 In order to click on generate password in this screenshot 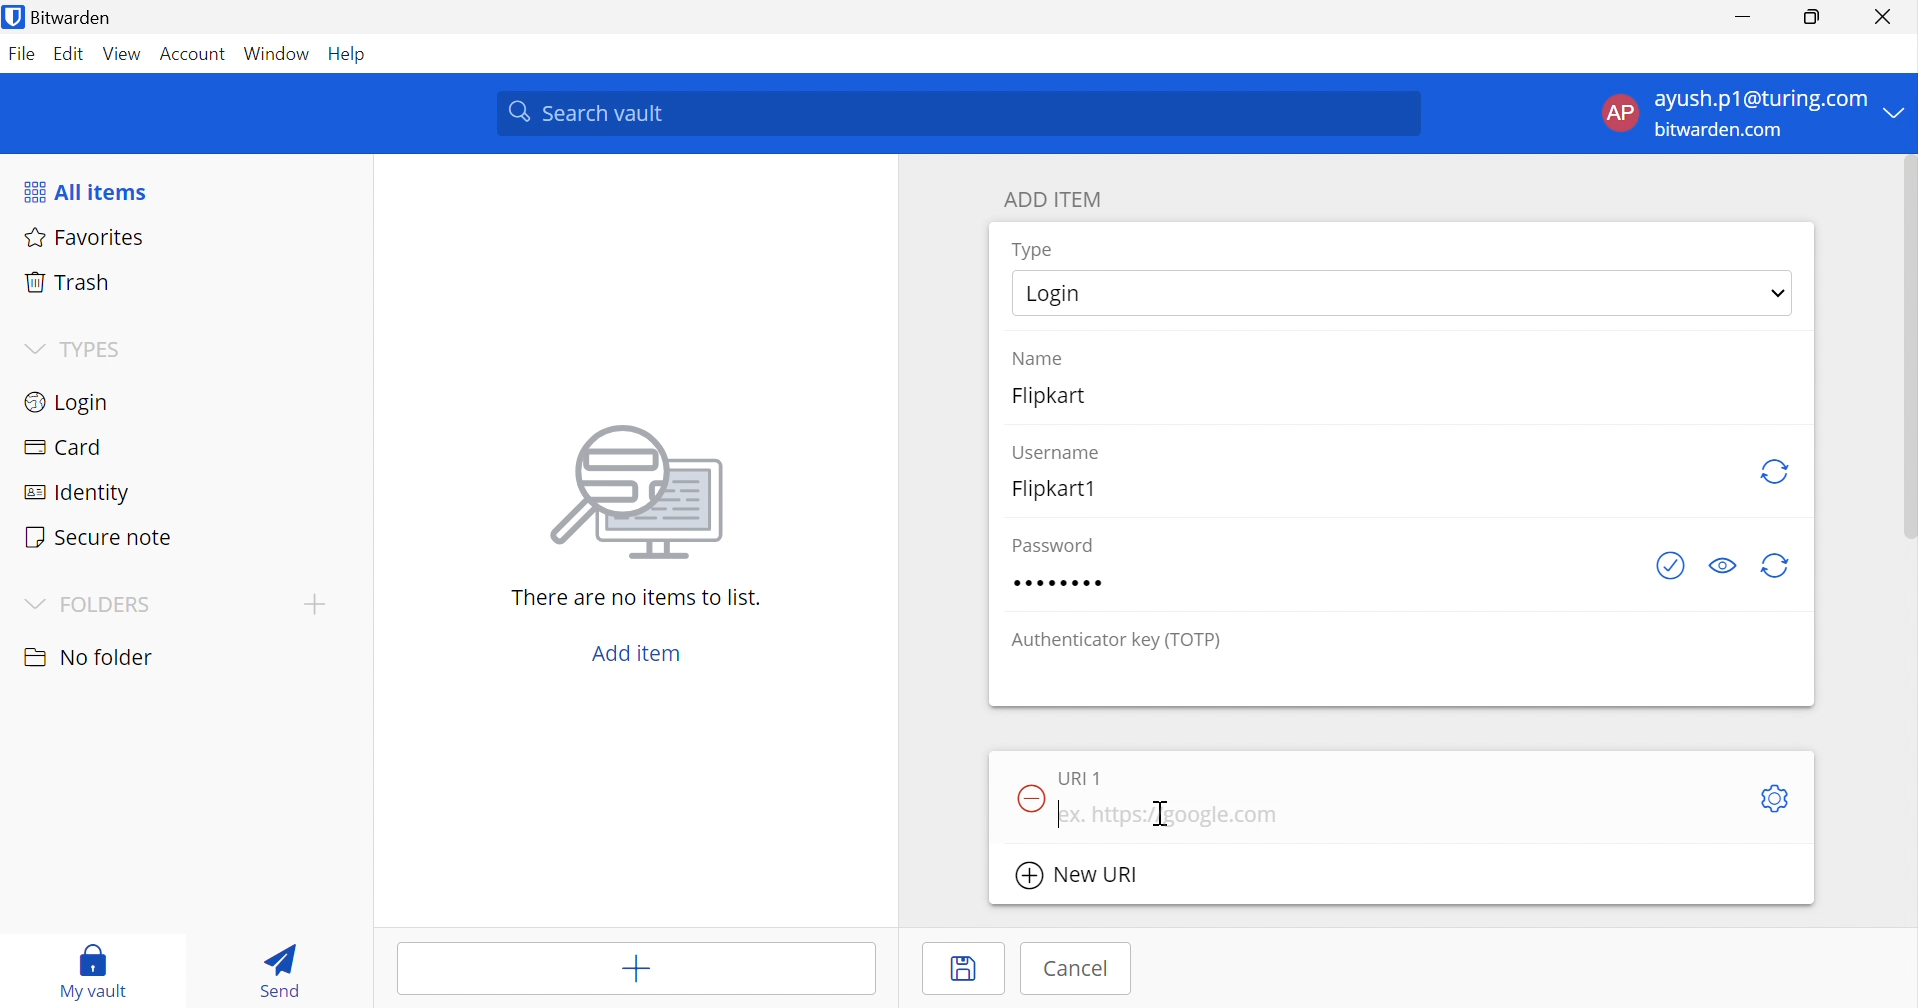, I will do `click(1776, 567)`.